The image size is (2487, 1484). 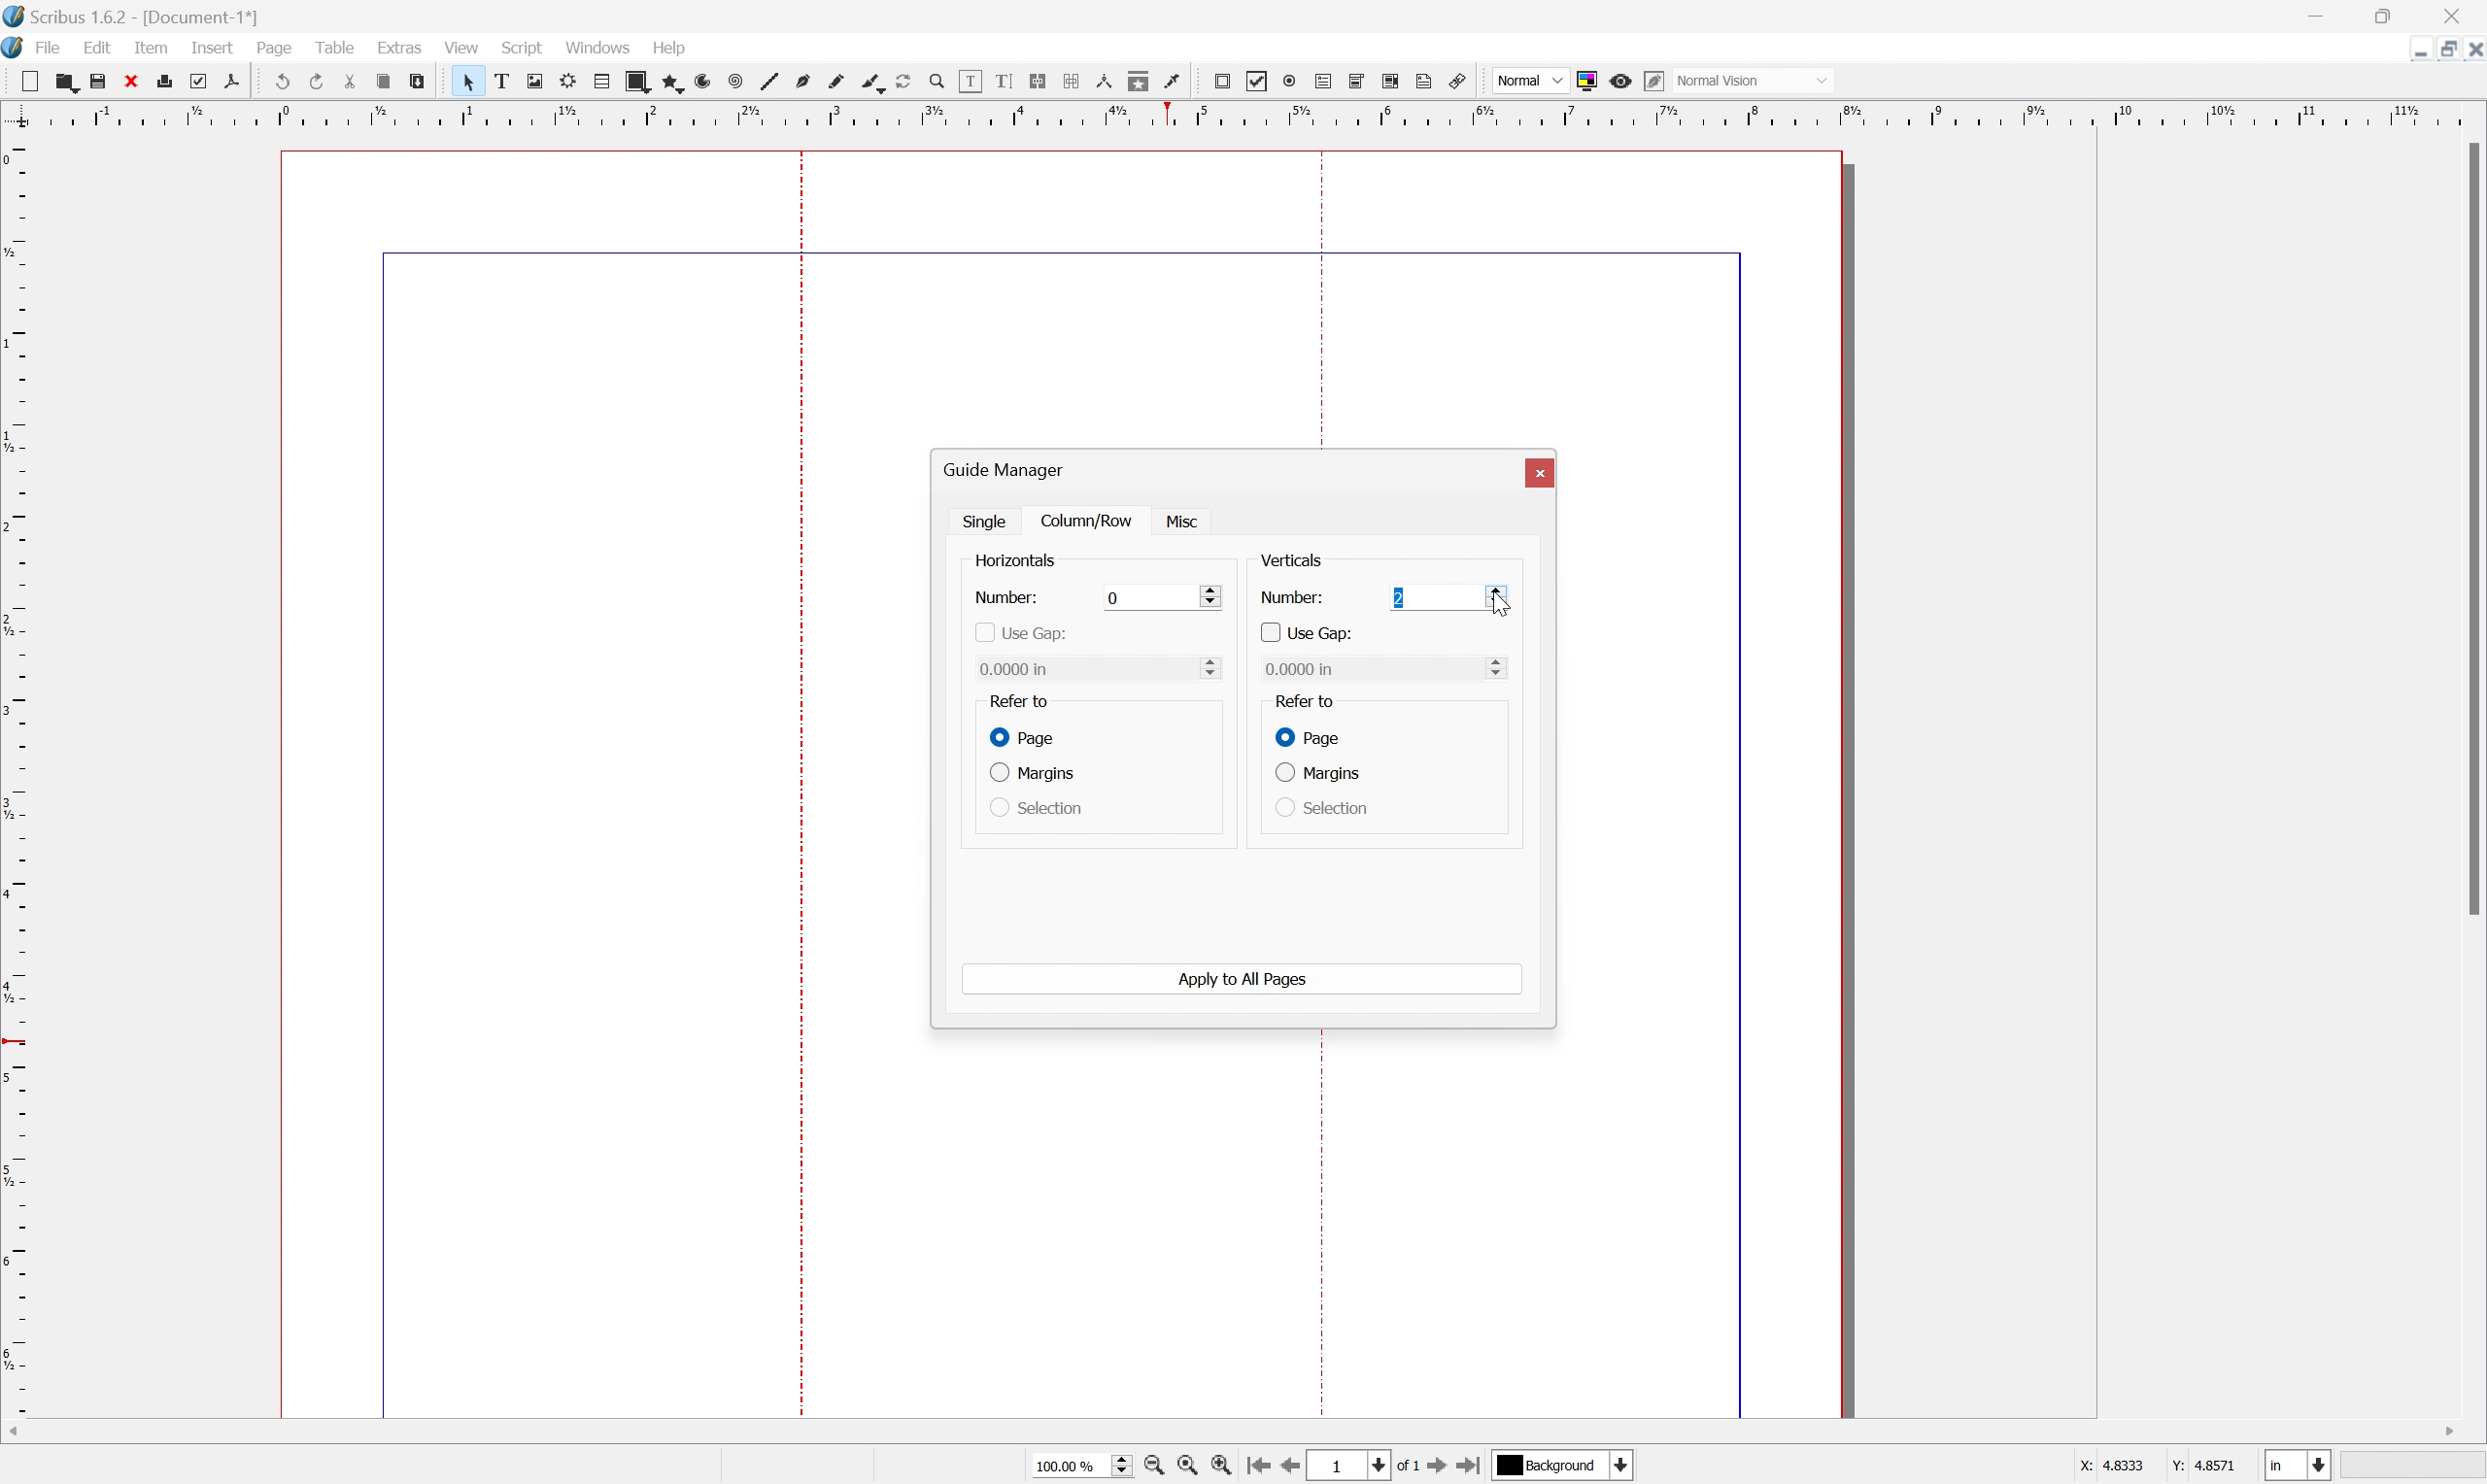 What do you see at coordinates (1186, 520) in the screenshot?
I see `cursor` at bounding box center [1186, 520].